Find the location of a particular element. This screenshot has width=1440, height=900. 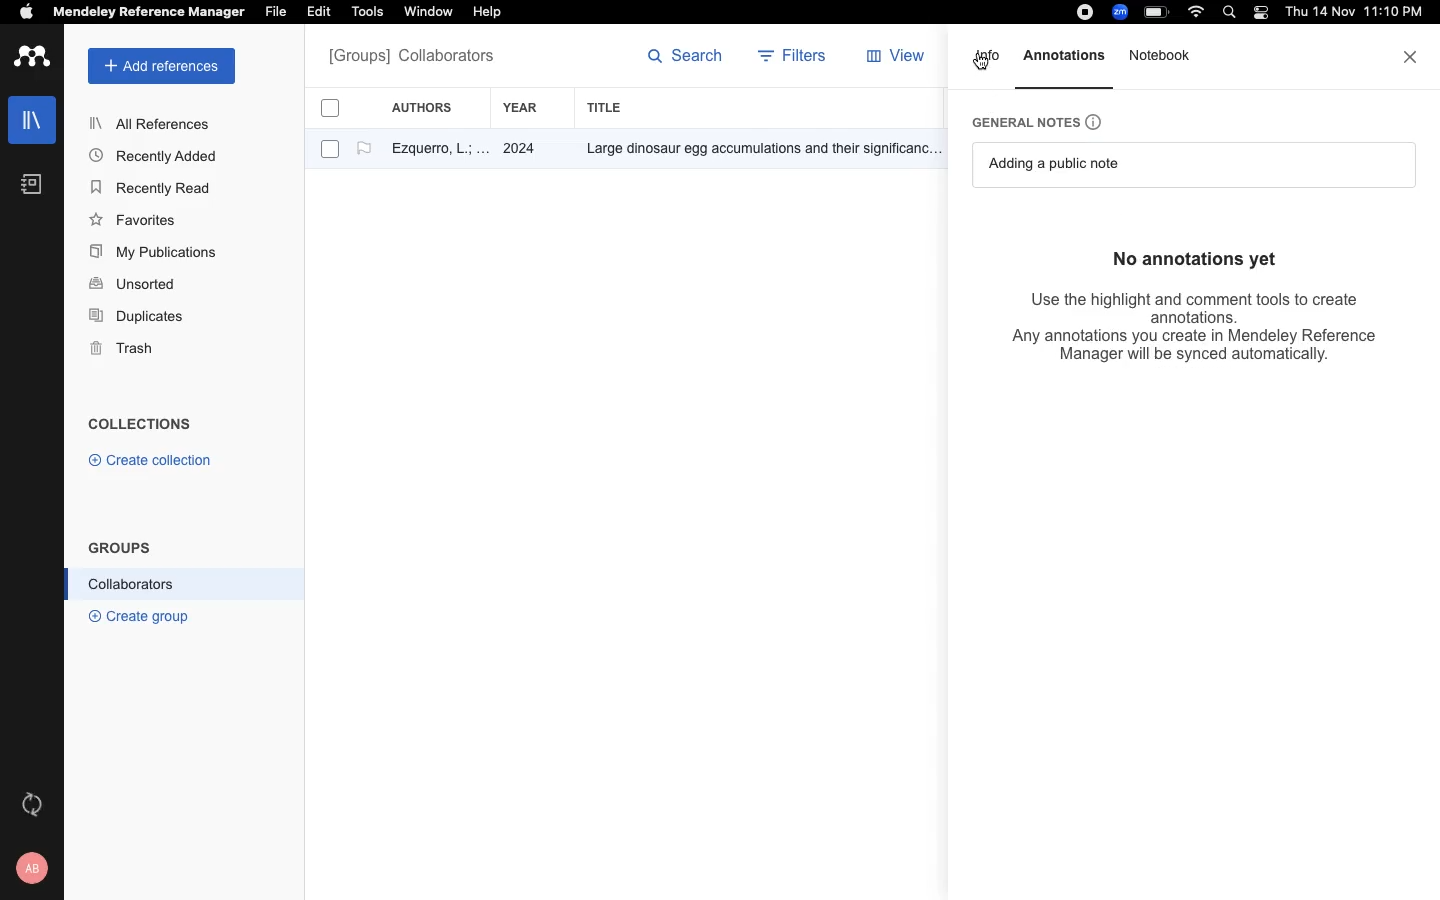

notebook is located at coordinates (1166, 58).